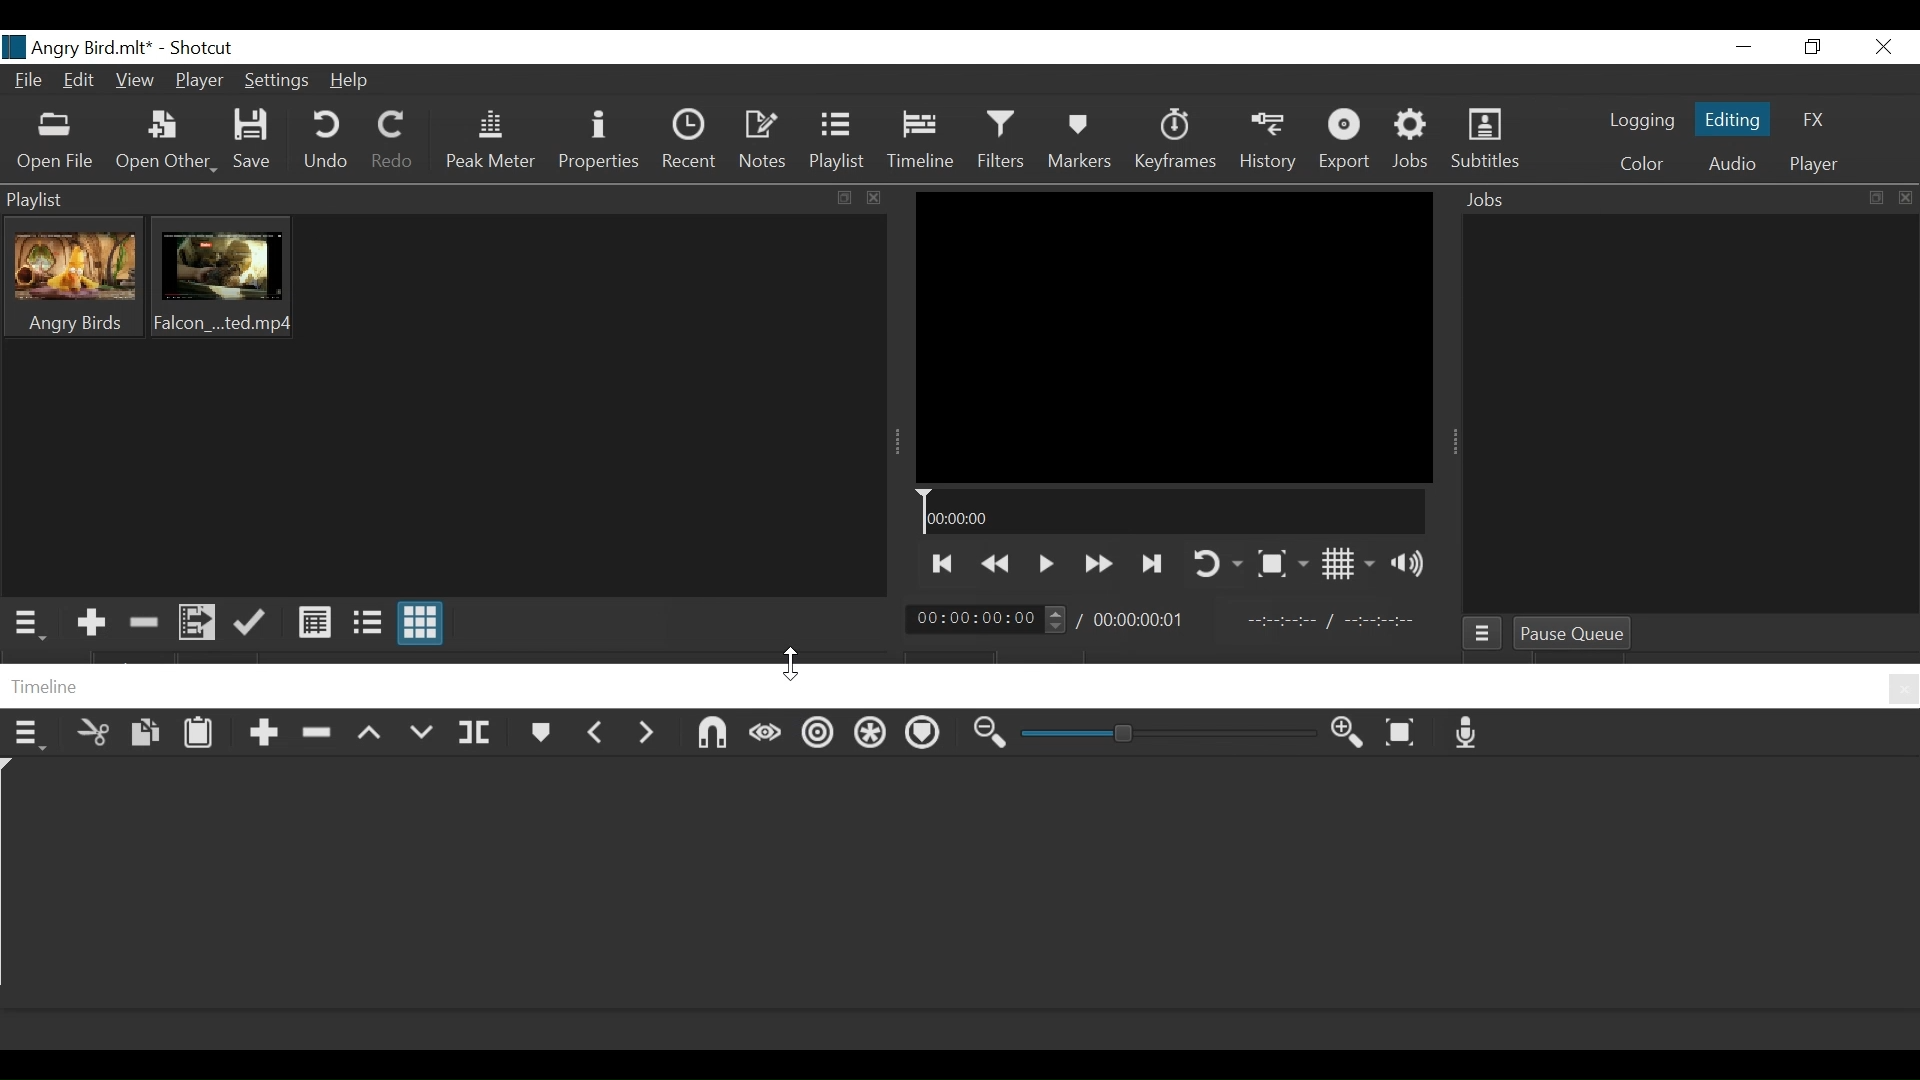 This screenshot has width=1920, height=1080. Describe the element at coordinates (1407, 735) in the screenshot. I see `Zoom timeline to fit` at that location.